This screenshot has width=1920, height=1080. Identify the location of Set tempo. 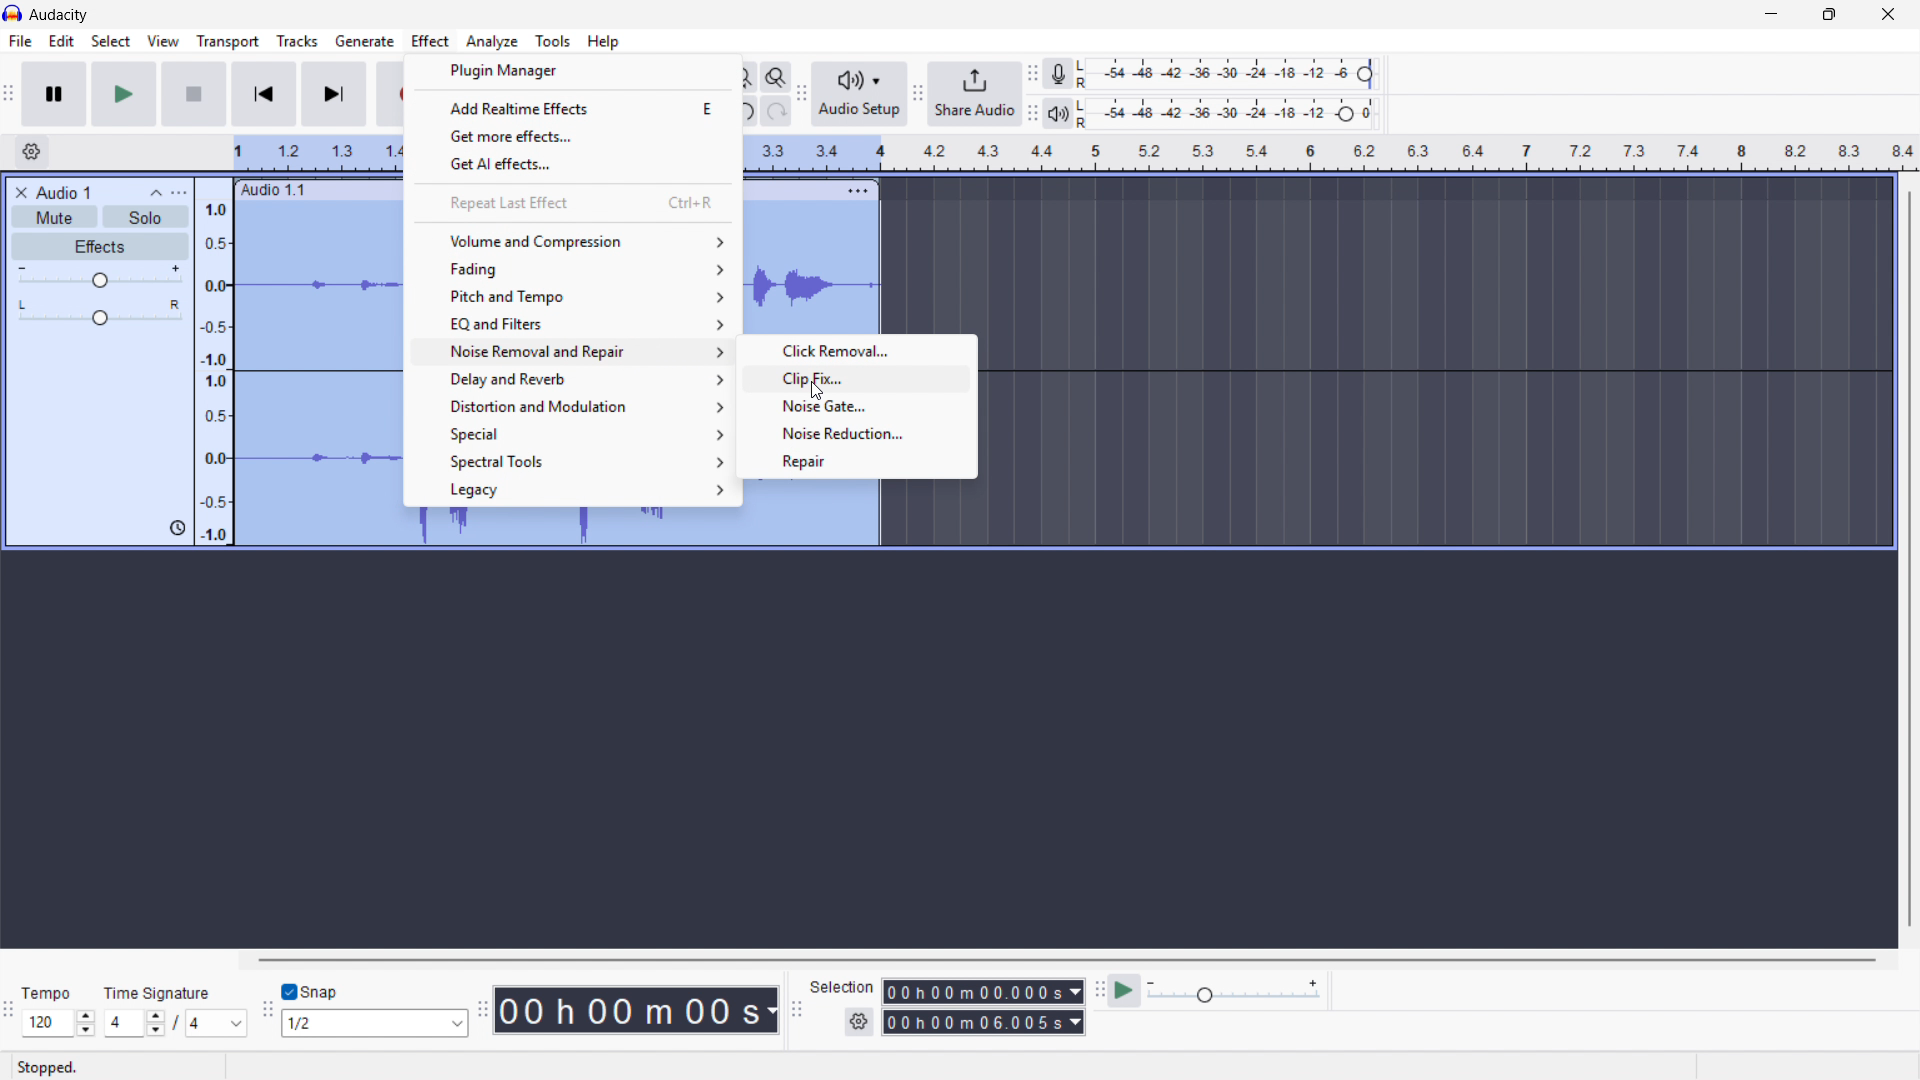
(57, 1012).